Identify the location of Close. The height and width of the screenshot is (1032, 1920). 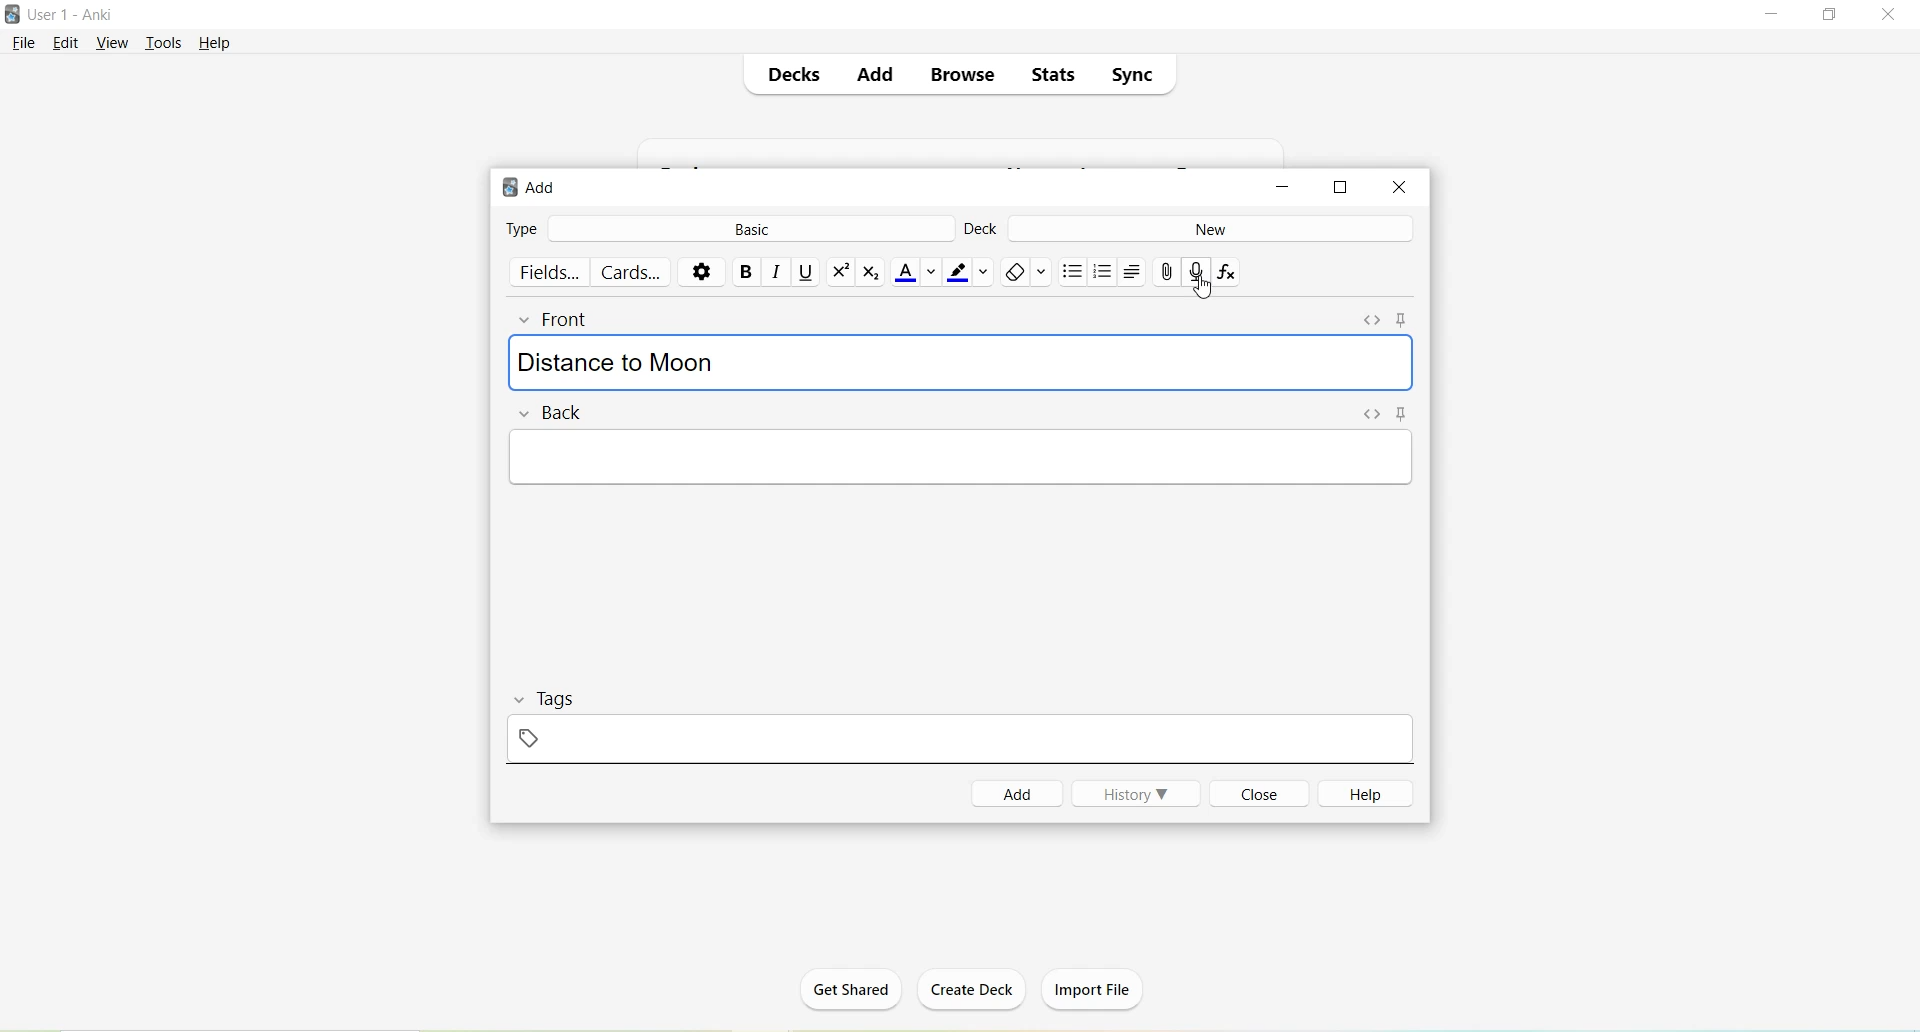
(1256, 793).